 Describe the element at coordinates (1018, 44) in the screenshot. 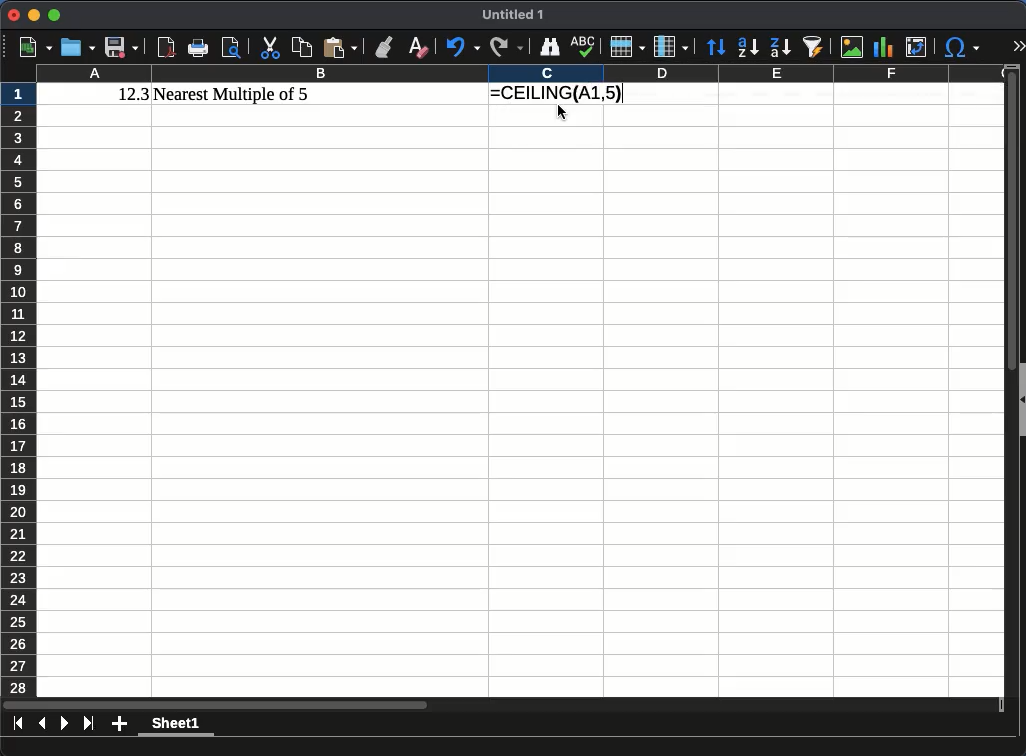

I see `expand` at that location.